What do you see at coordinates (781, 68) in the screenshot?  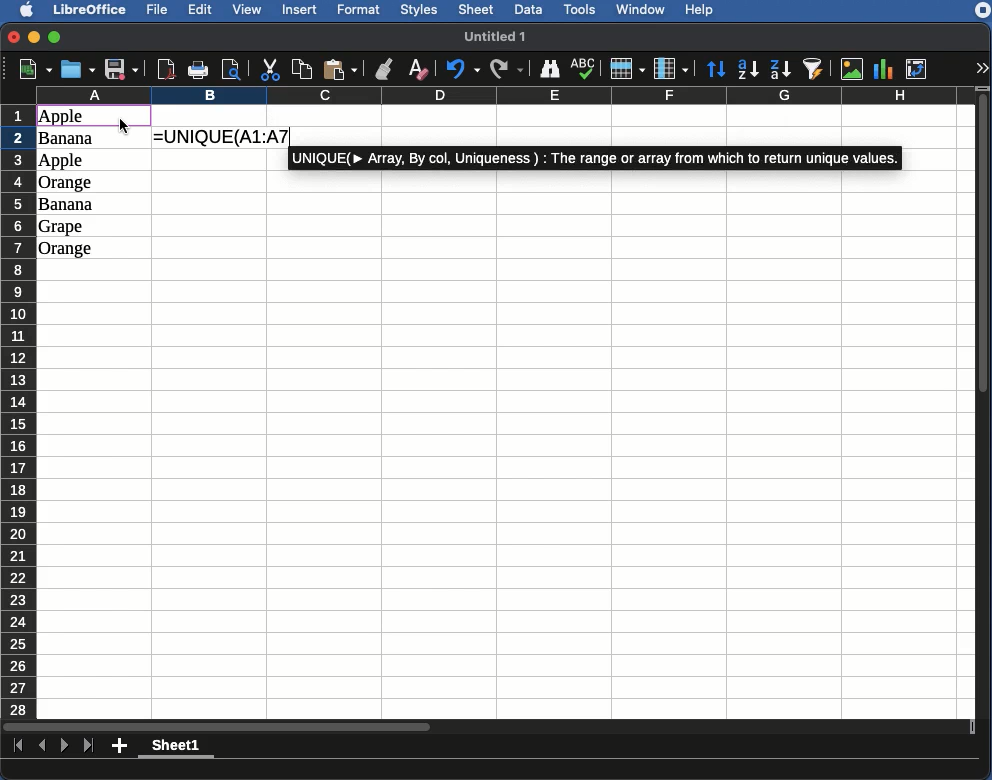 I see `Descending` at bounding box center [781, 68].